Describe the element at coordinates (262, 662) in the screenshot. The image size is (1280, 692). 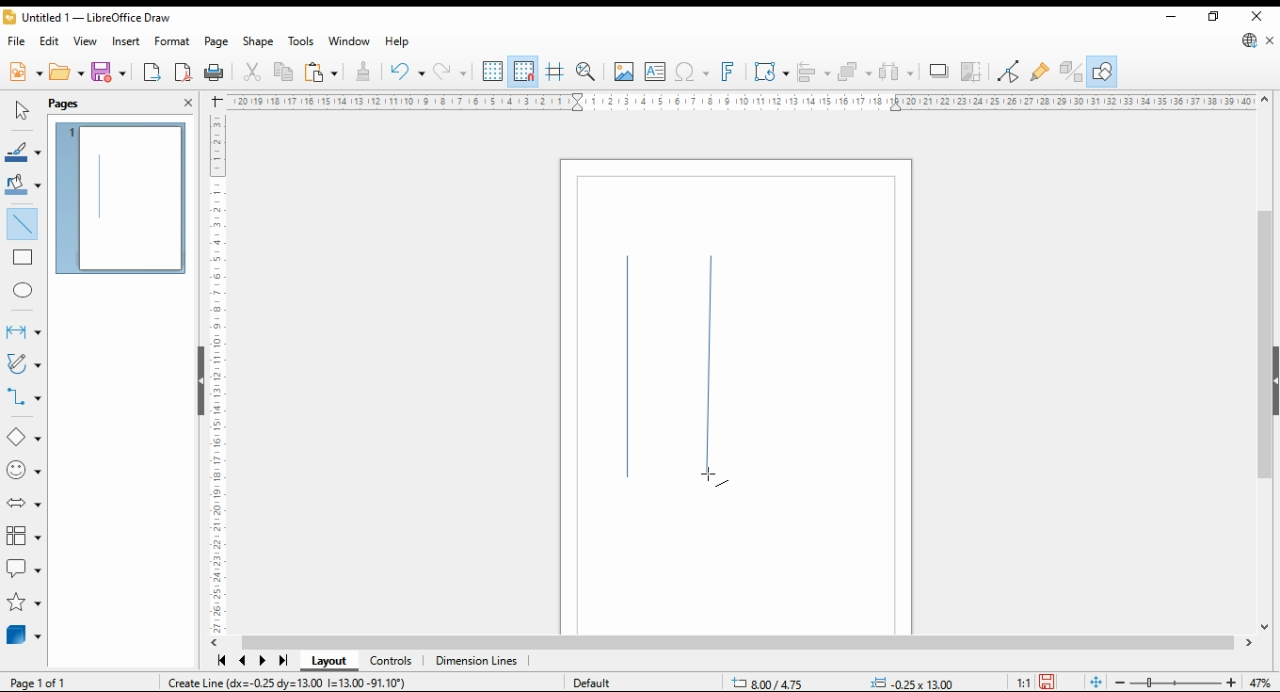
I see `next page` at that location.